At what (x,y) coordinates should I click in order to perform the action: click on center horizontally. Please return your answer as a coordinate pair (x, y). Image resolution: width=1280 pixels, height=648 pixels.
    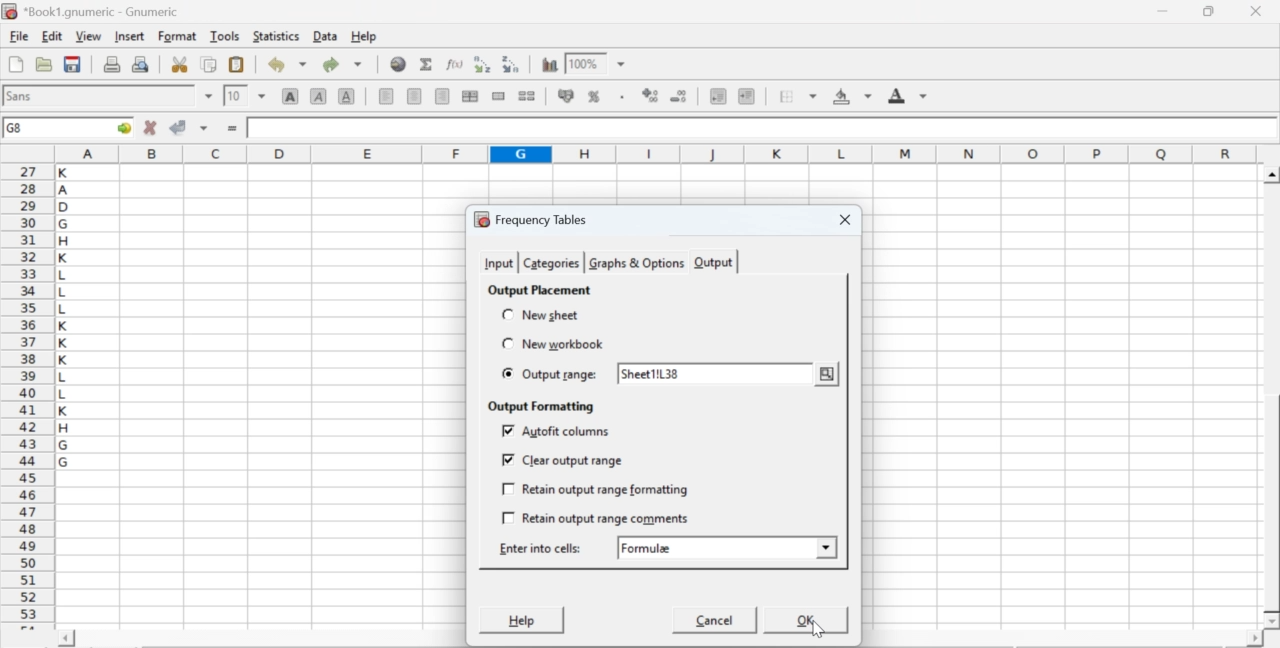
    Looking at the image, I should click on (470, 96).